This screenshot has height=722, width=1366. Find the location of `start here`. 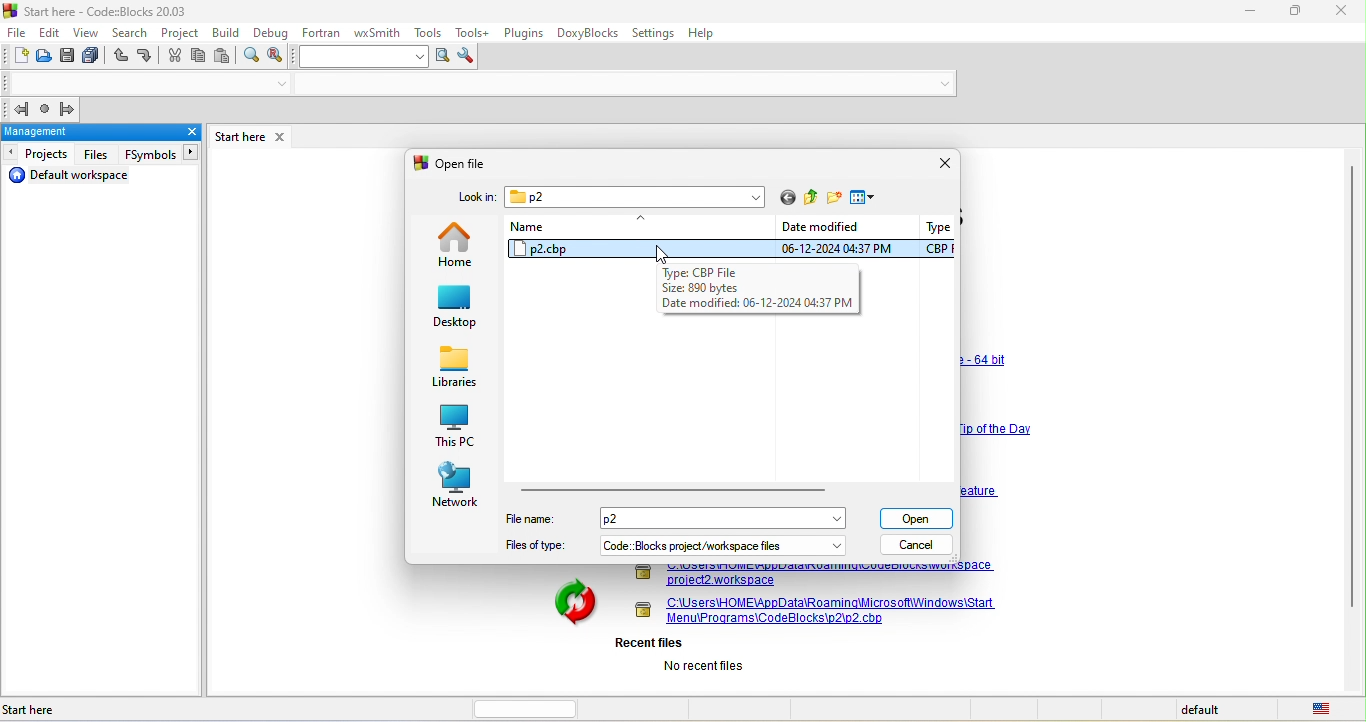

start here is located at coordinates (236, 137).